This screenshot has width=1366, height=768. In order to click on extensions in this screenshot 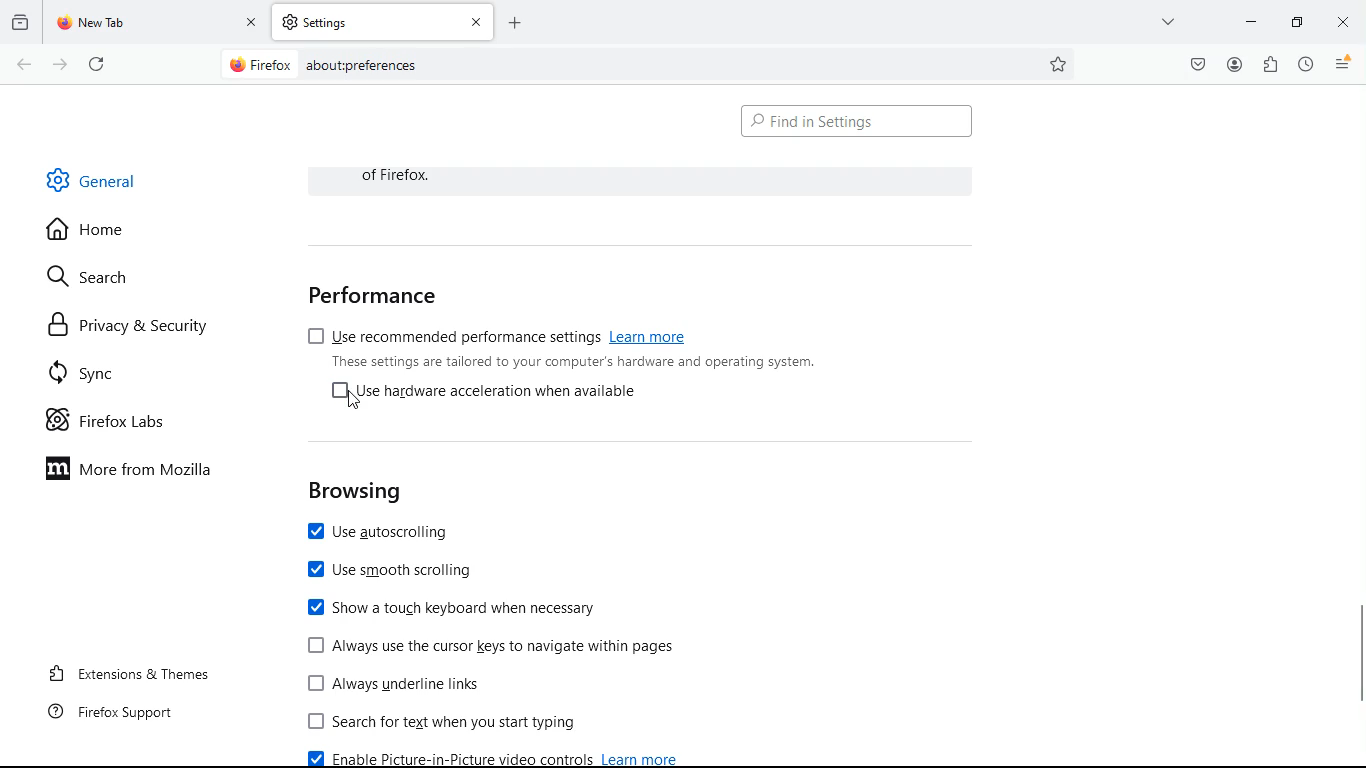, I will do `click(1269, 66)`.